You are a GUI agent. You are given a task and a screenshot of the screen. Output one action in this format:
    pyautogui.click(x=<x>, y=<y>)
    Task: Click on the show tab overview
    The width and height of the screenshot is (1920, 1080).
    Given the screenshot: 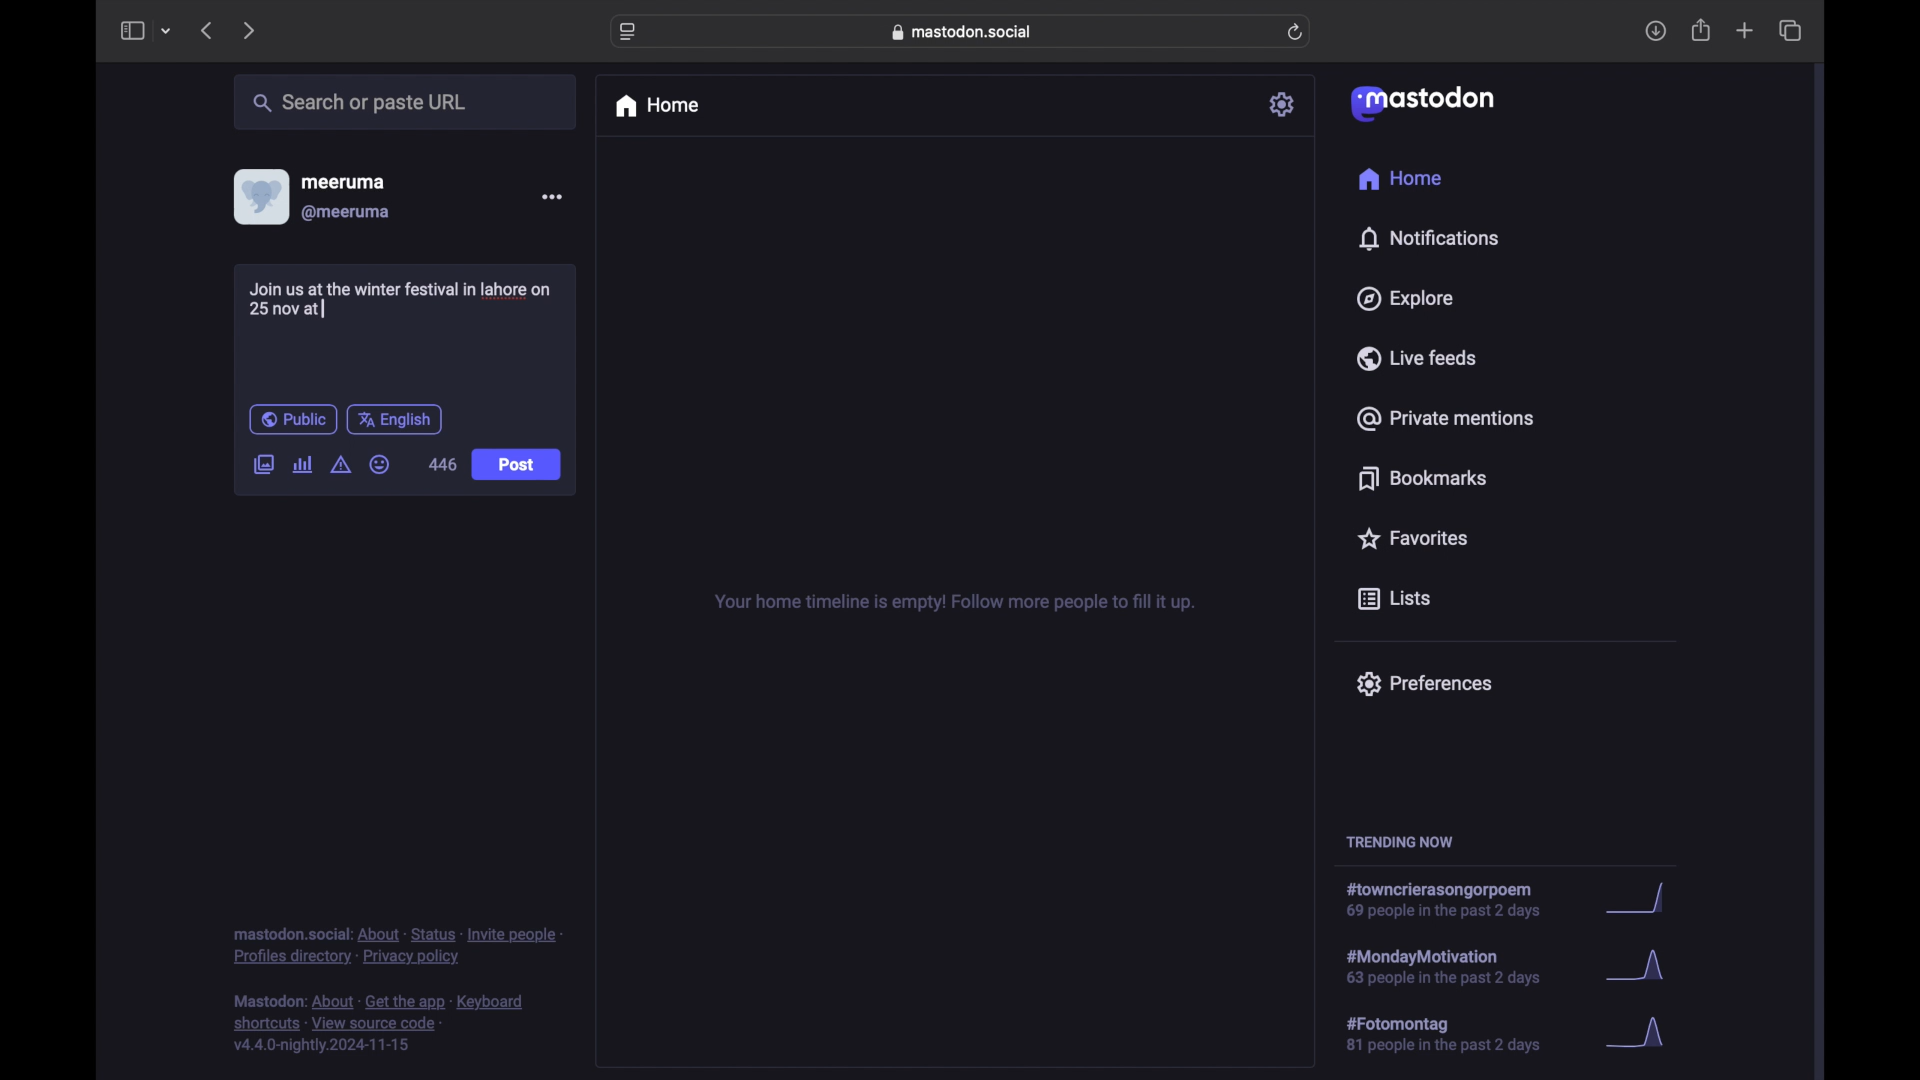 What is the action you would take?
    pyautogui.click(x=1790, y=31)
    